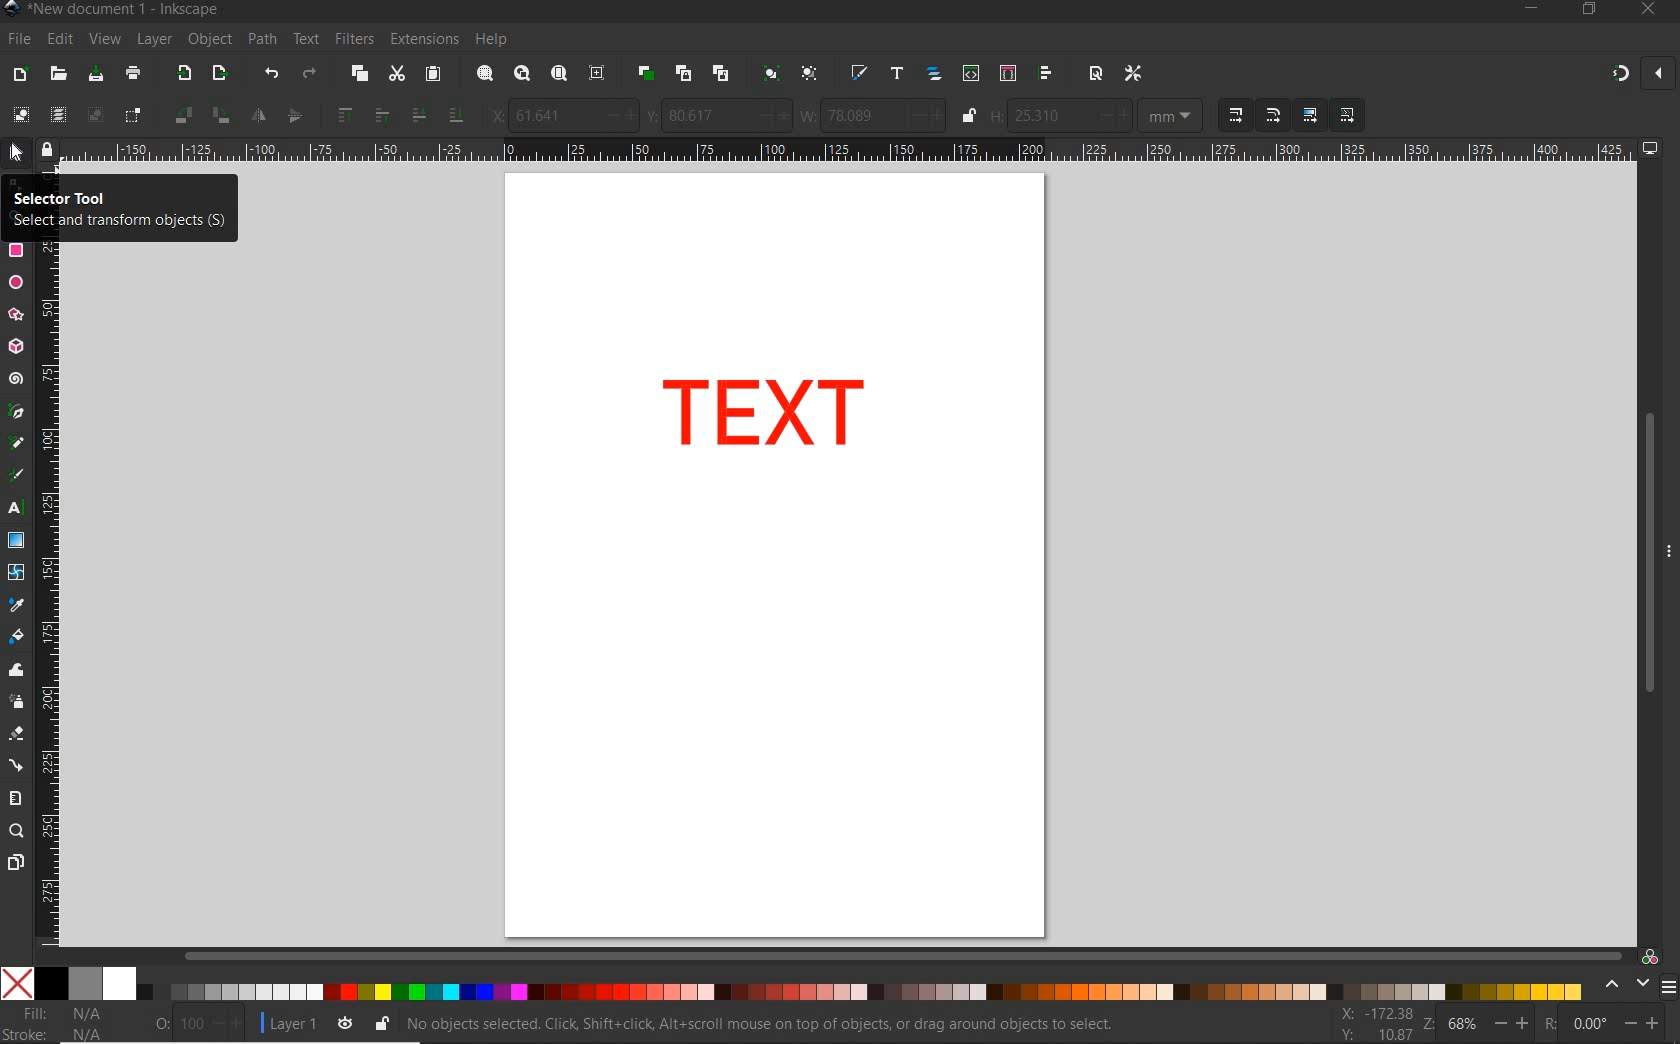 The height and width of the screenshot is (1044, 1680). I want to click on MEASUREMENT, so click(1174, 116).